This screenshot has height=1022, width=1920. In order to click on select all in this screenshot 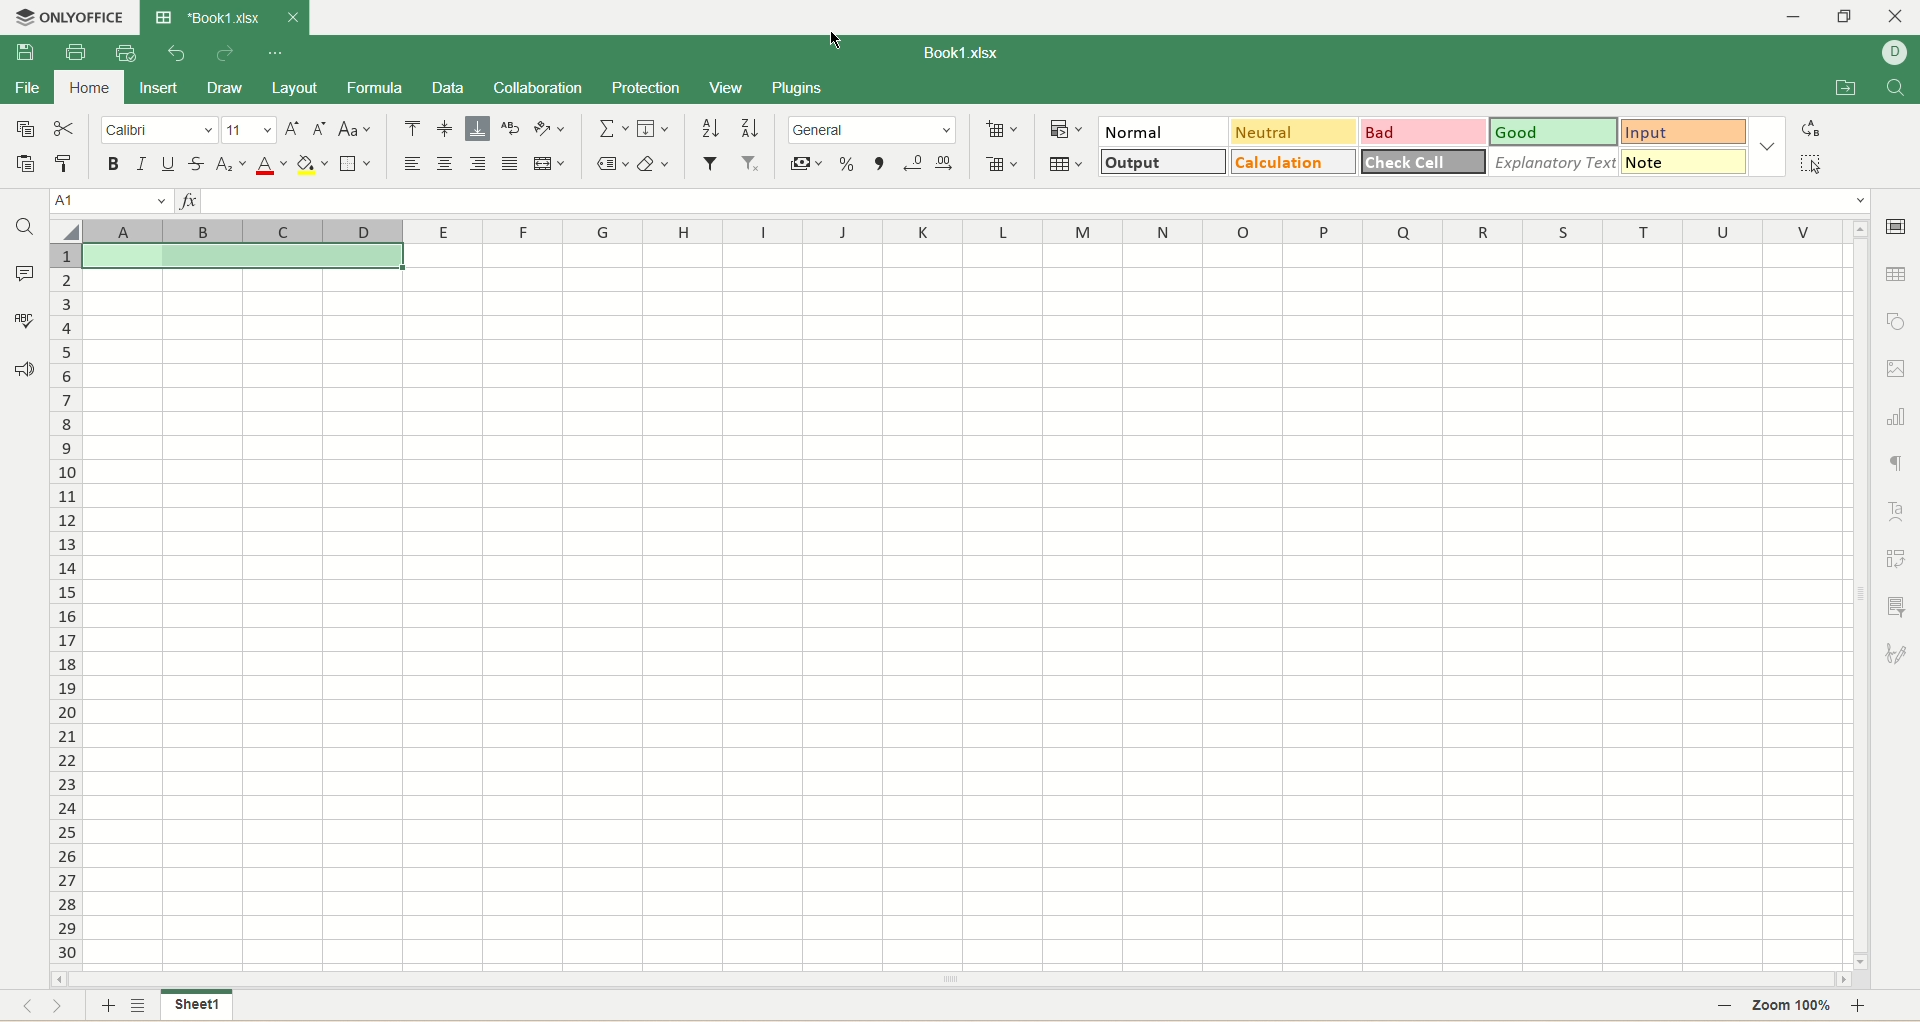, I will do `click(67, 229)`.